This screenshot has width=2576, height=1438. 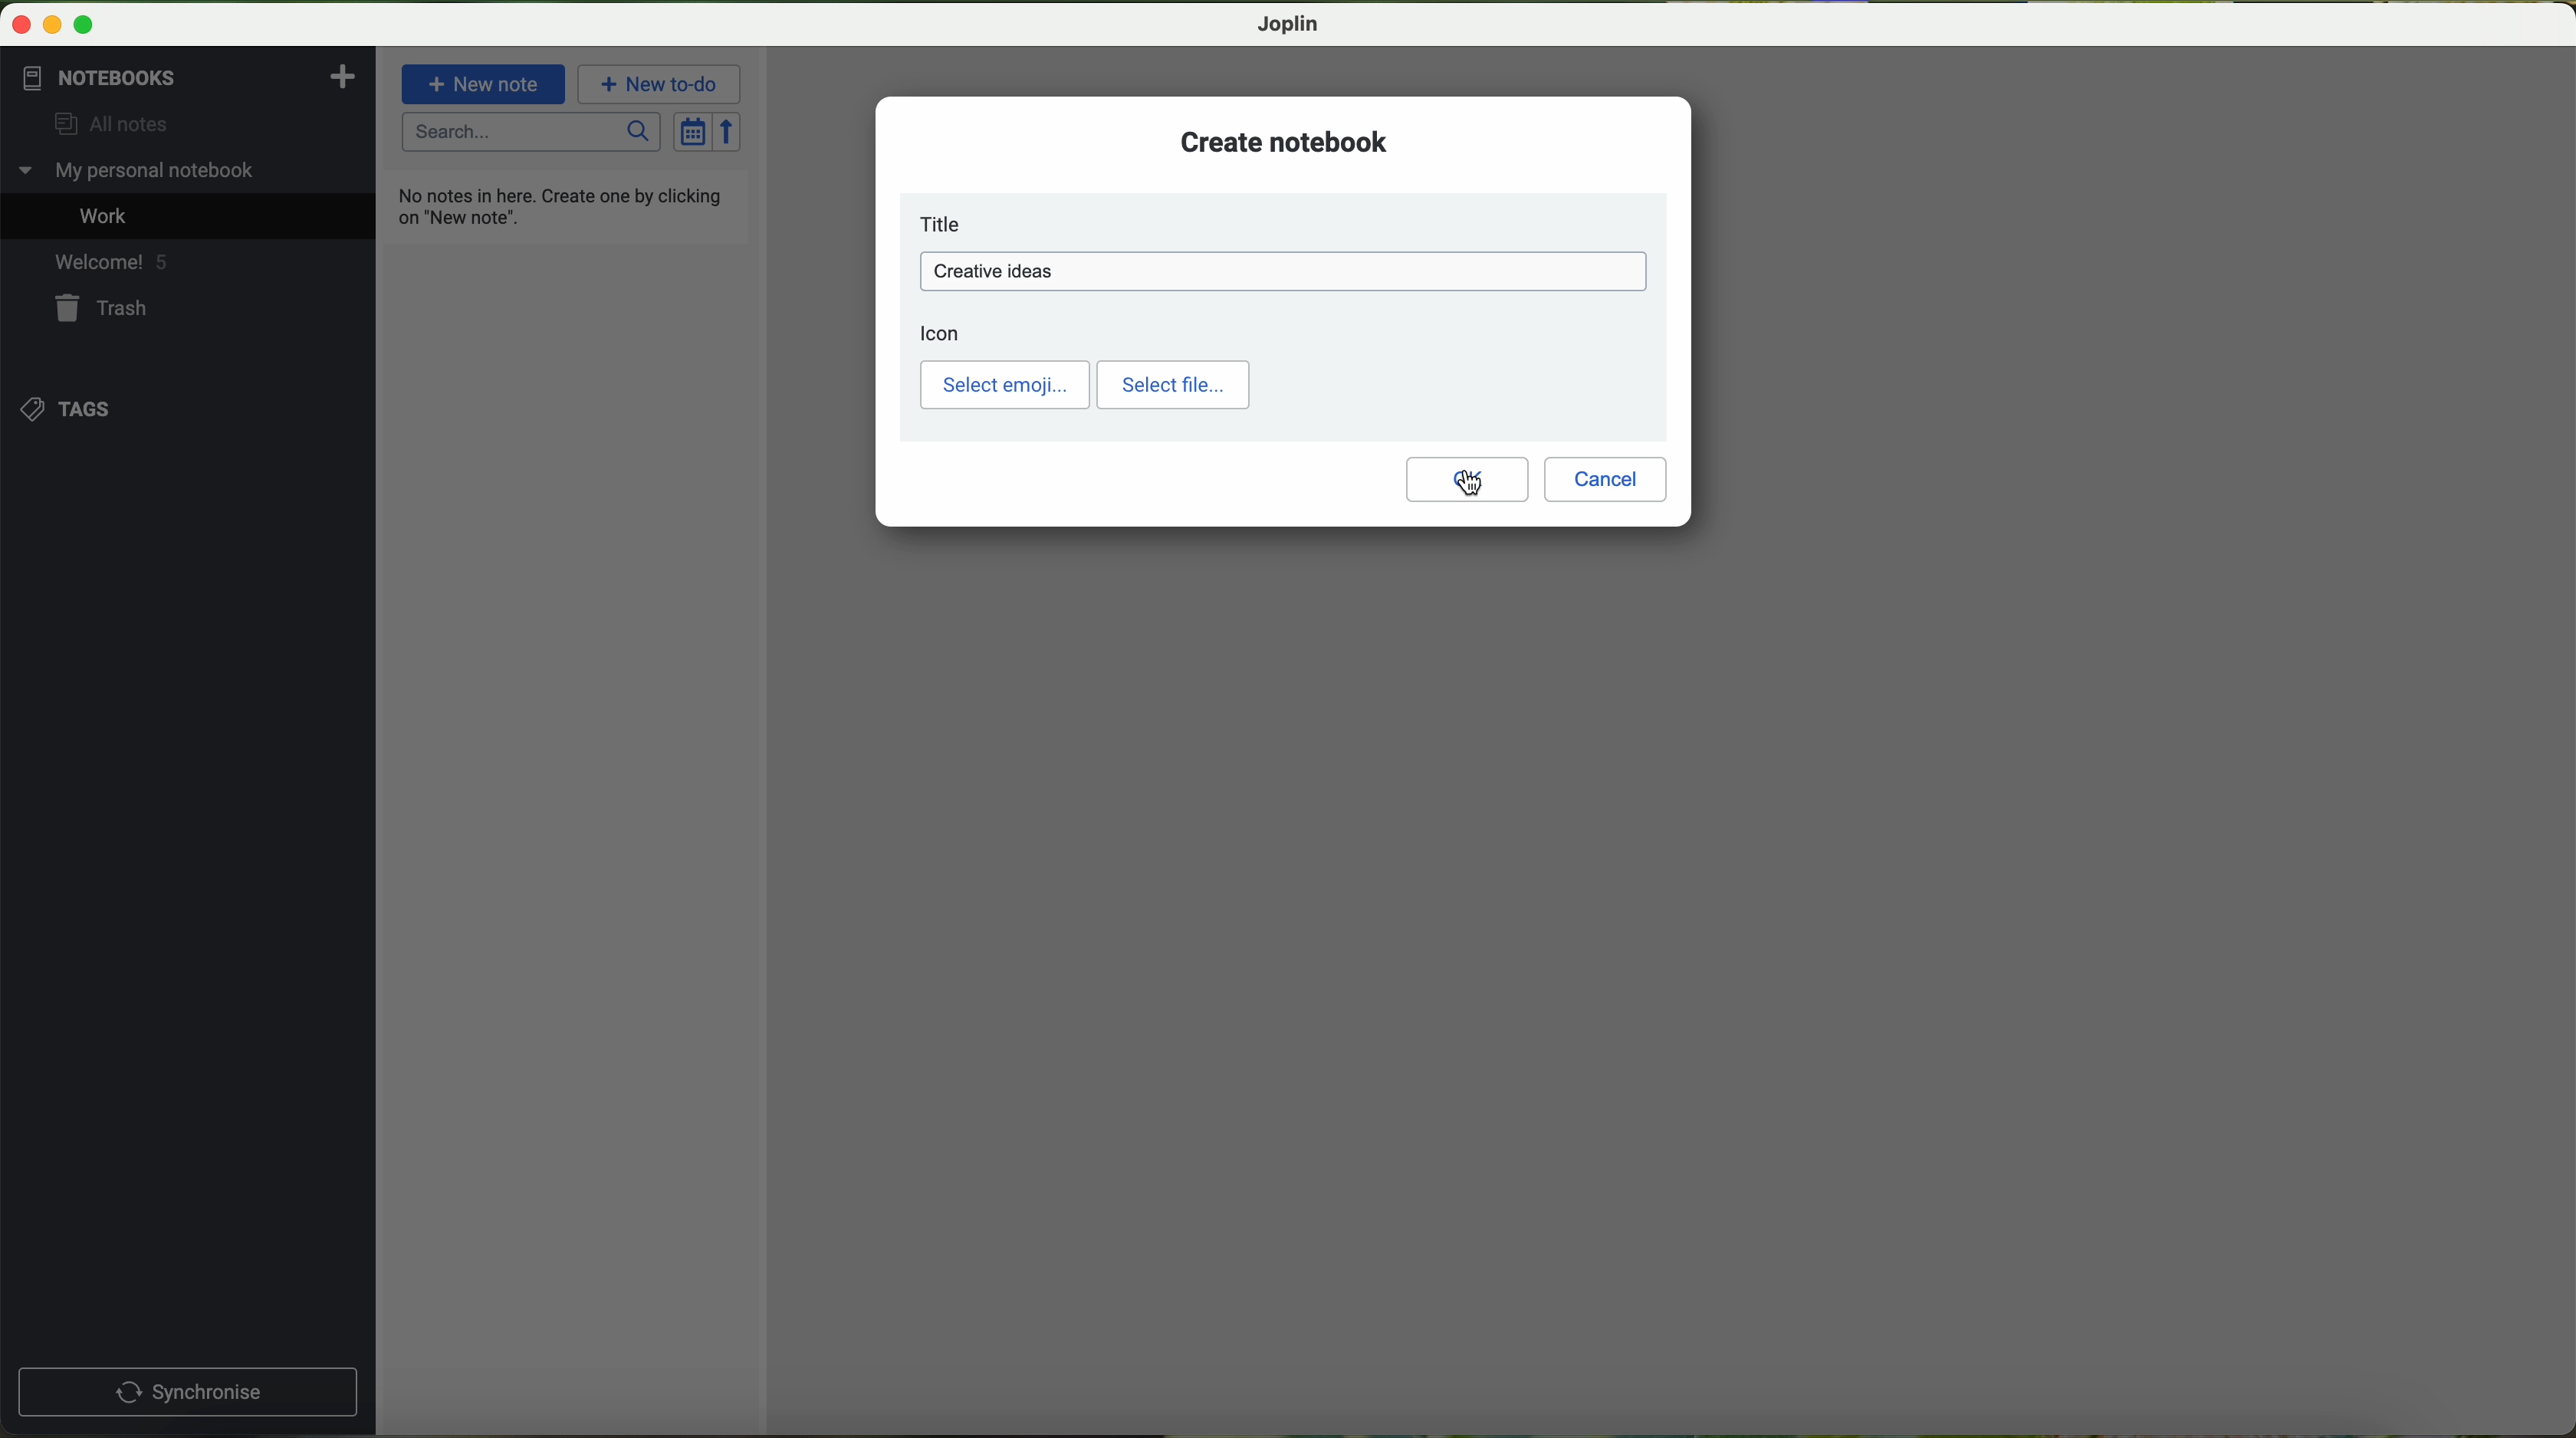 What do you see at coordinates (941, 333) in the screenshot?
I see `icon` at bounding box center [941, 333].